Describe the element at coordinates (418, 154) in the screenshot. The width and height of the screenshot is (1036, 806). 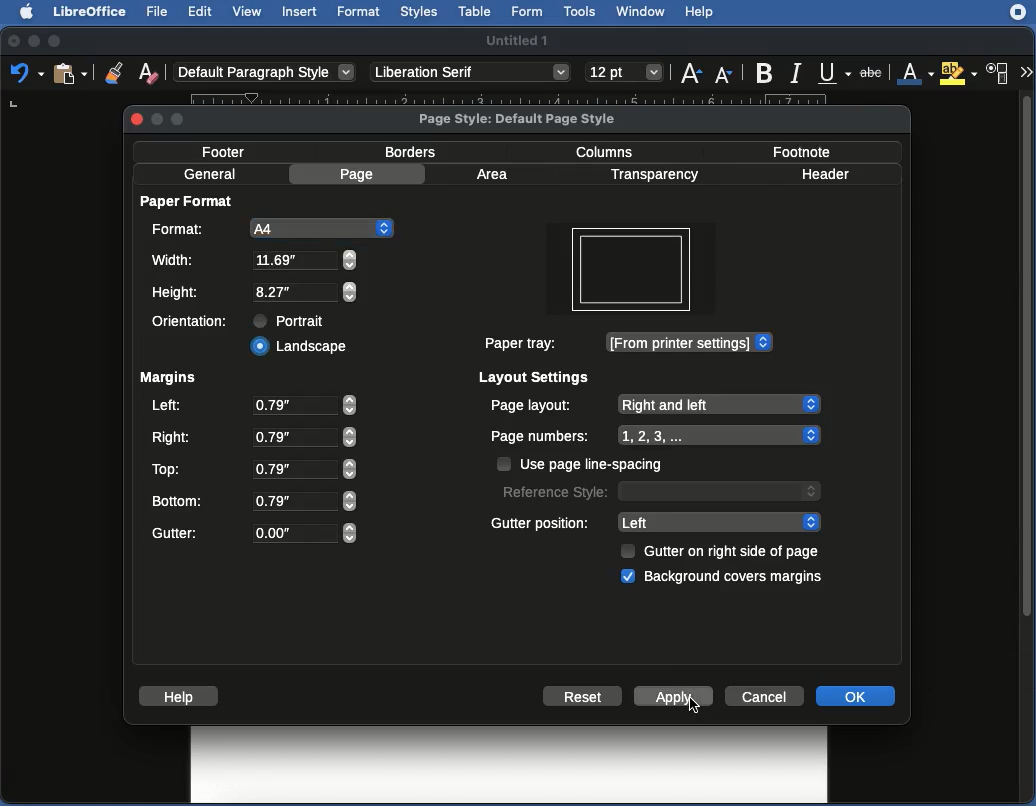
I see `Borders` at that location.